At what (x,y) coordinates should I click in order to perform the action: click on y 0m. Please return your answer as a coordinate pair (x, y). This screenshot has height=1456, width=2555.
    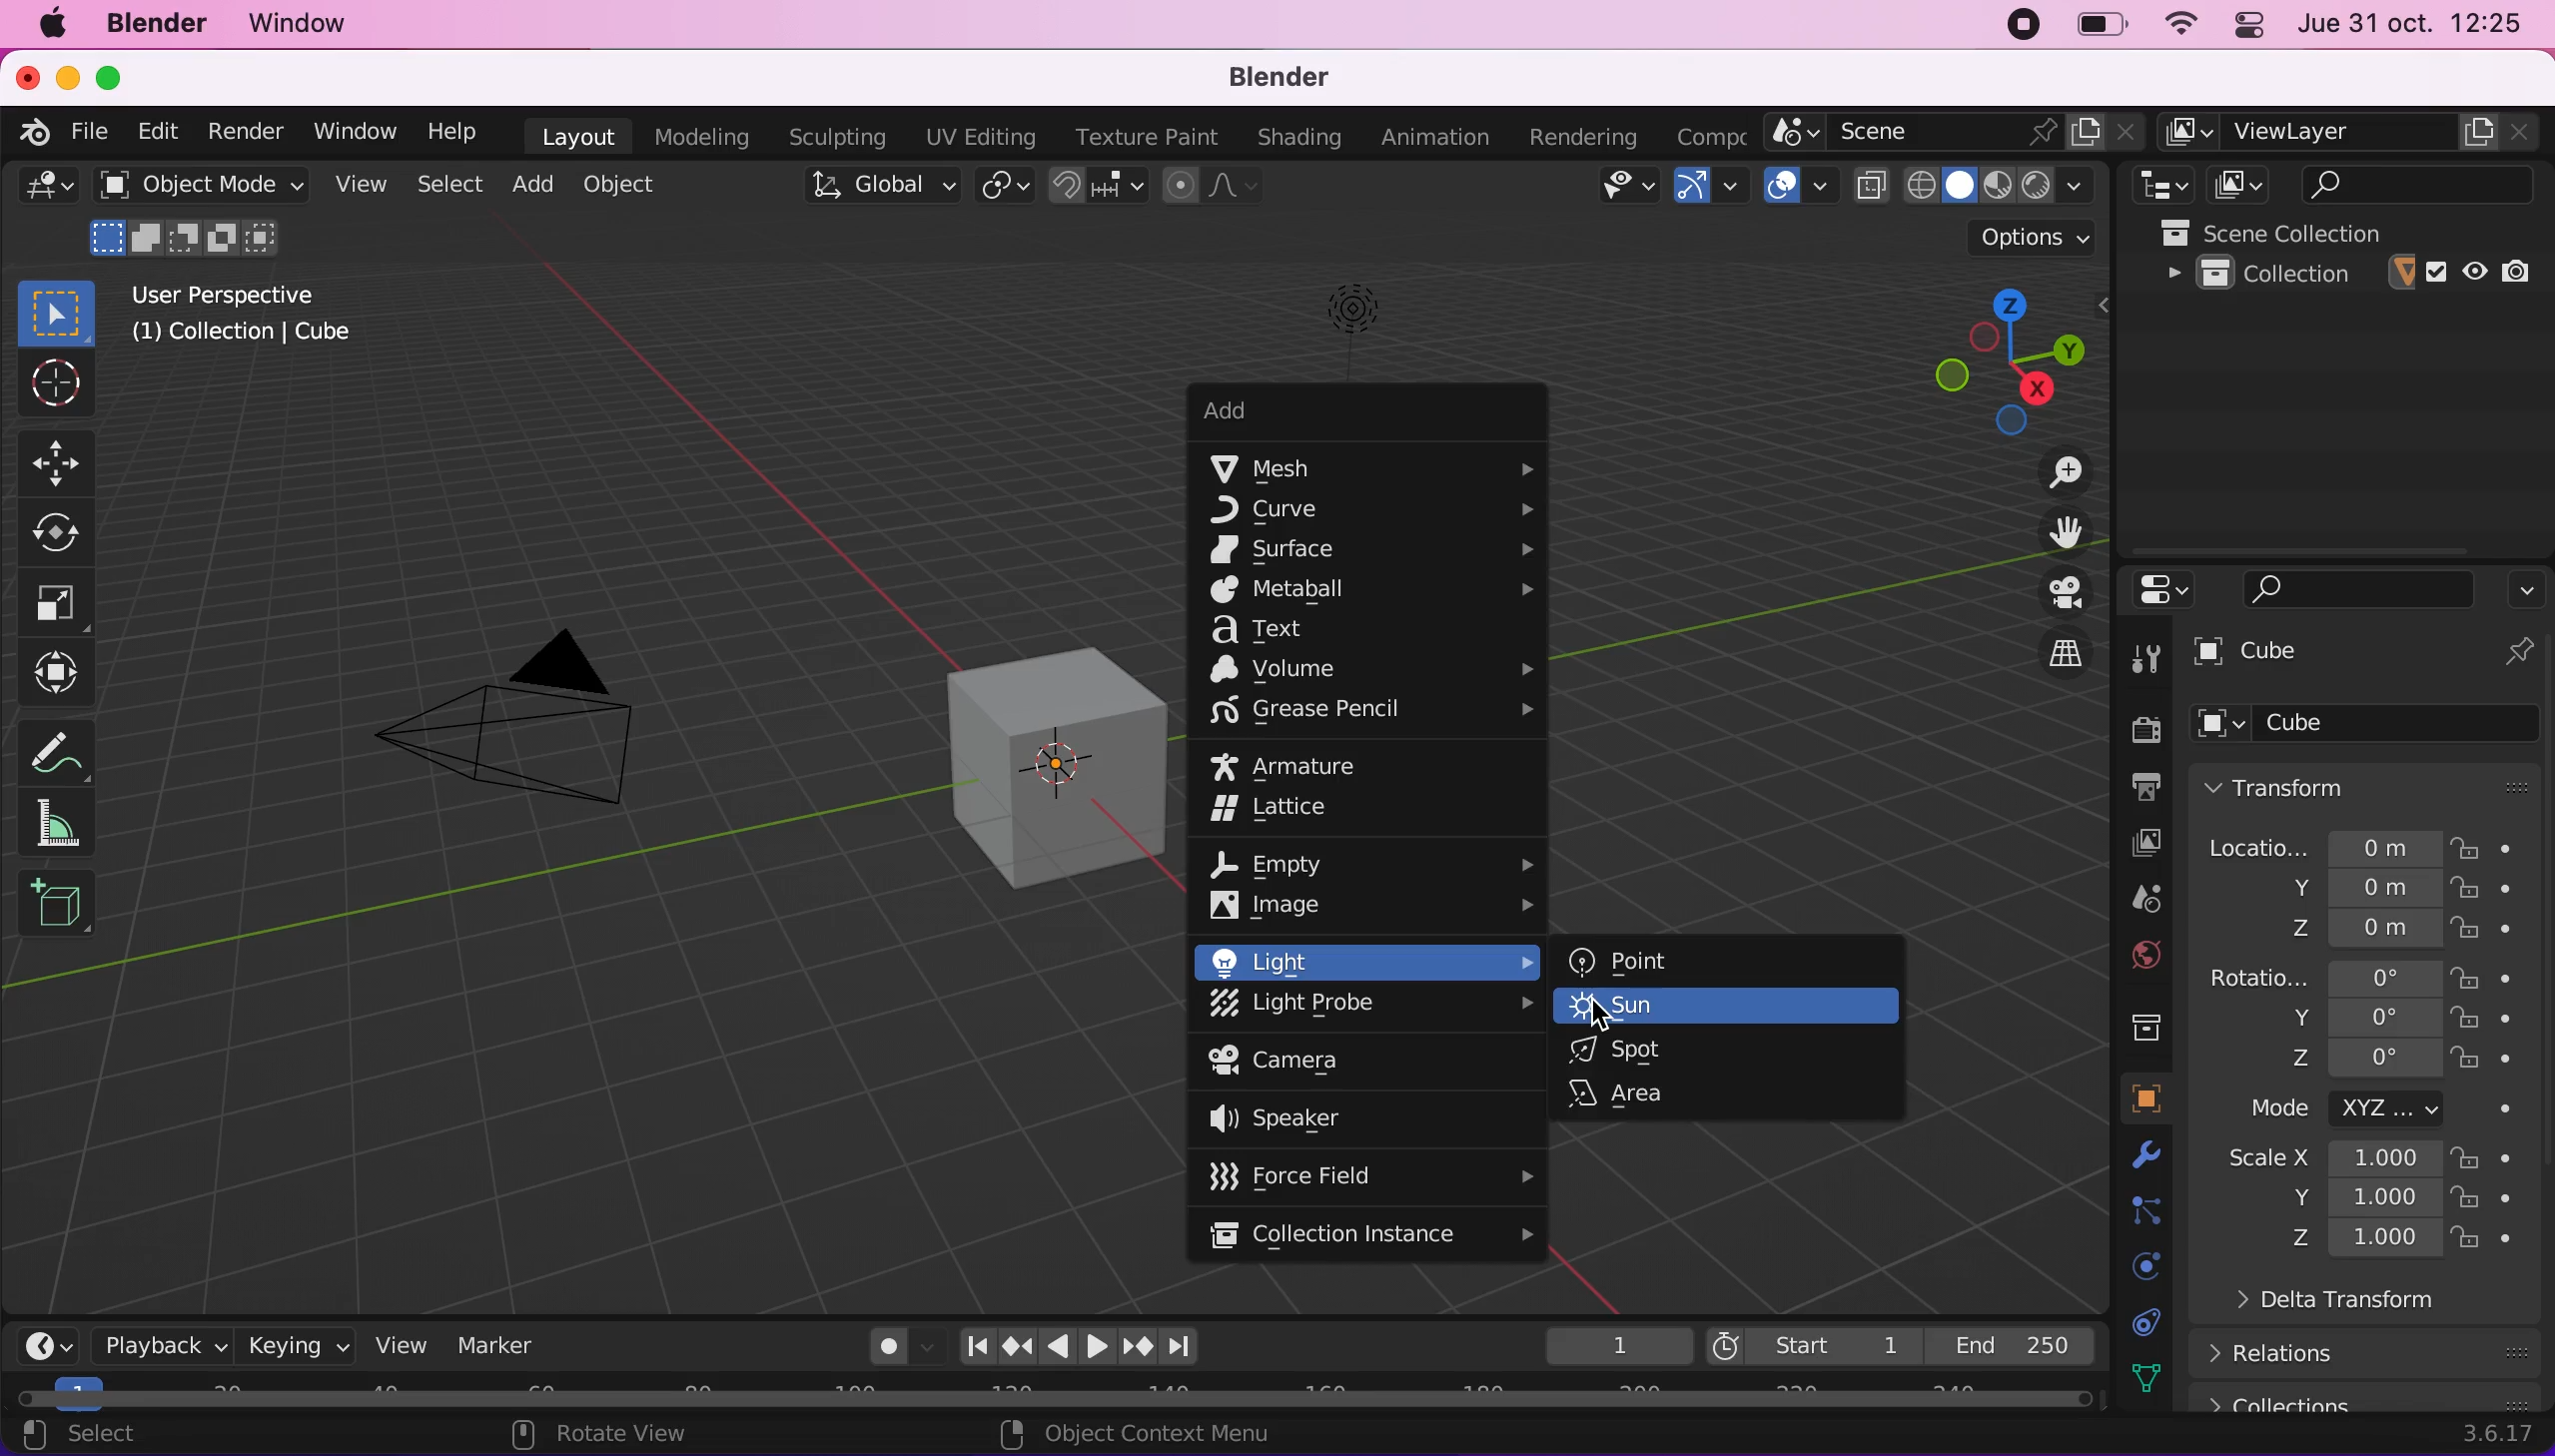
    Looking at the image, I should click on (2346, 890).